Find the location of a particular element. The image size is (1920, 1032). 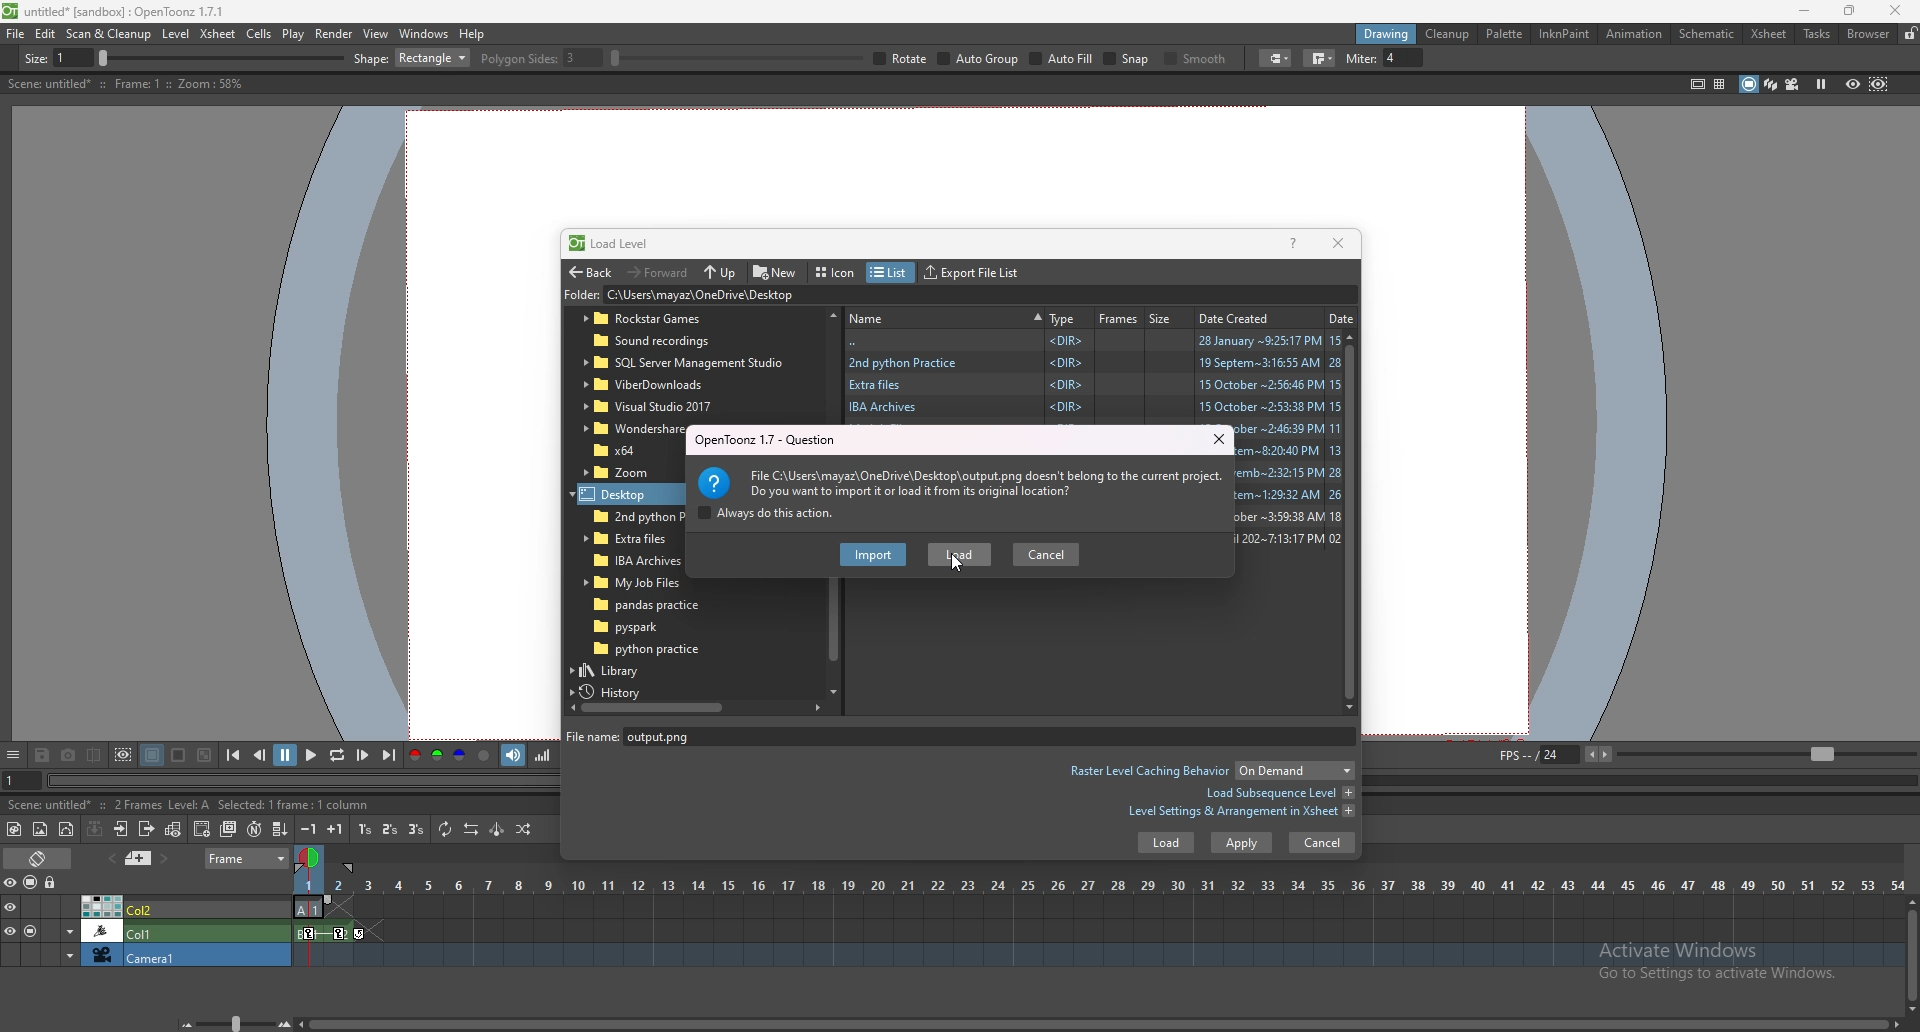

folder is located at coordinates (629, 561).